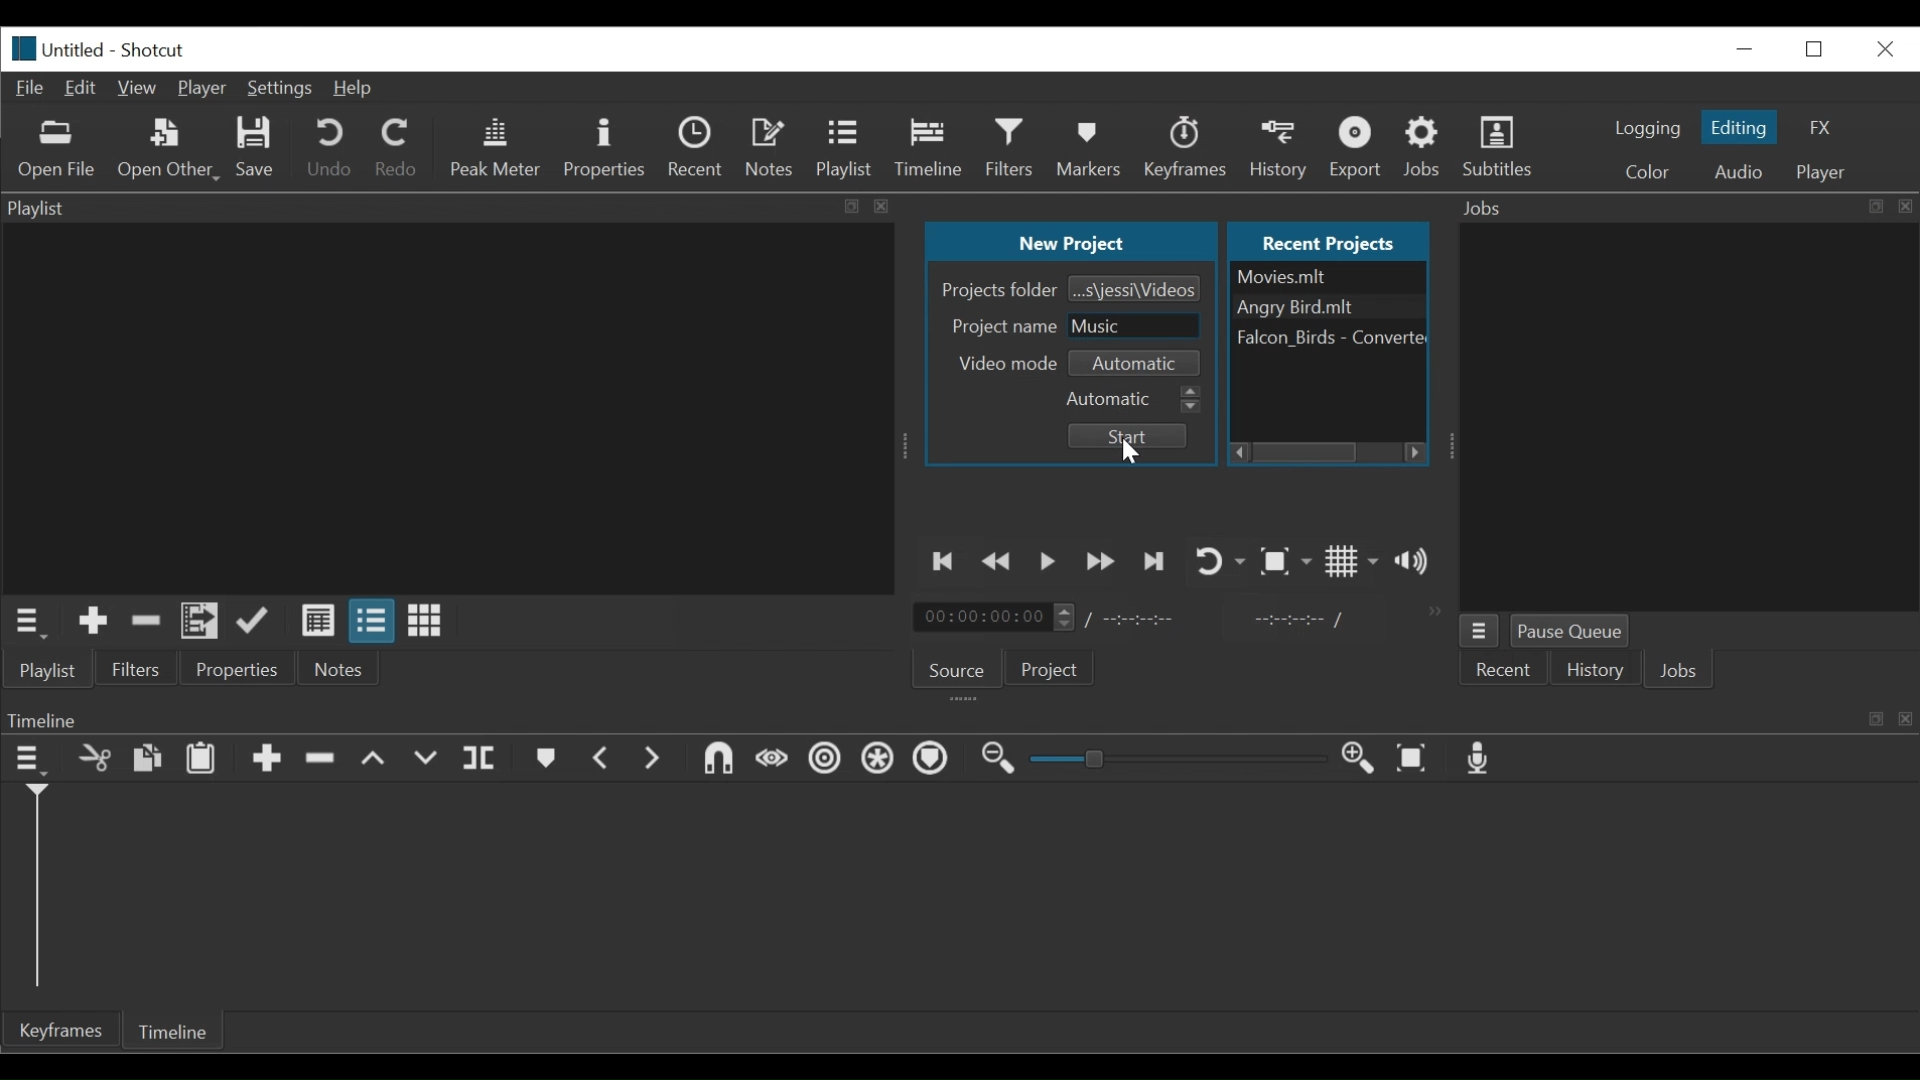 The image size is (1920, 1080). What do you see at coordinates (1576, 630) in the screenshot?
I see `Pause Queue` at bounding box center [1576, 630].